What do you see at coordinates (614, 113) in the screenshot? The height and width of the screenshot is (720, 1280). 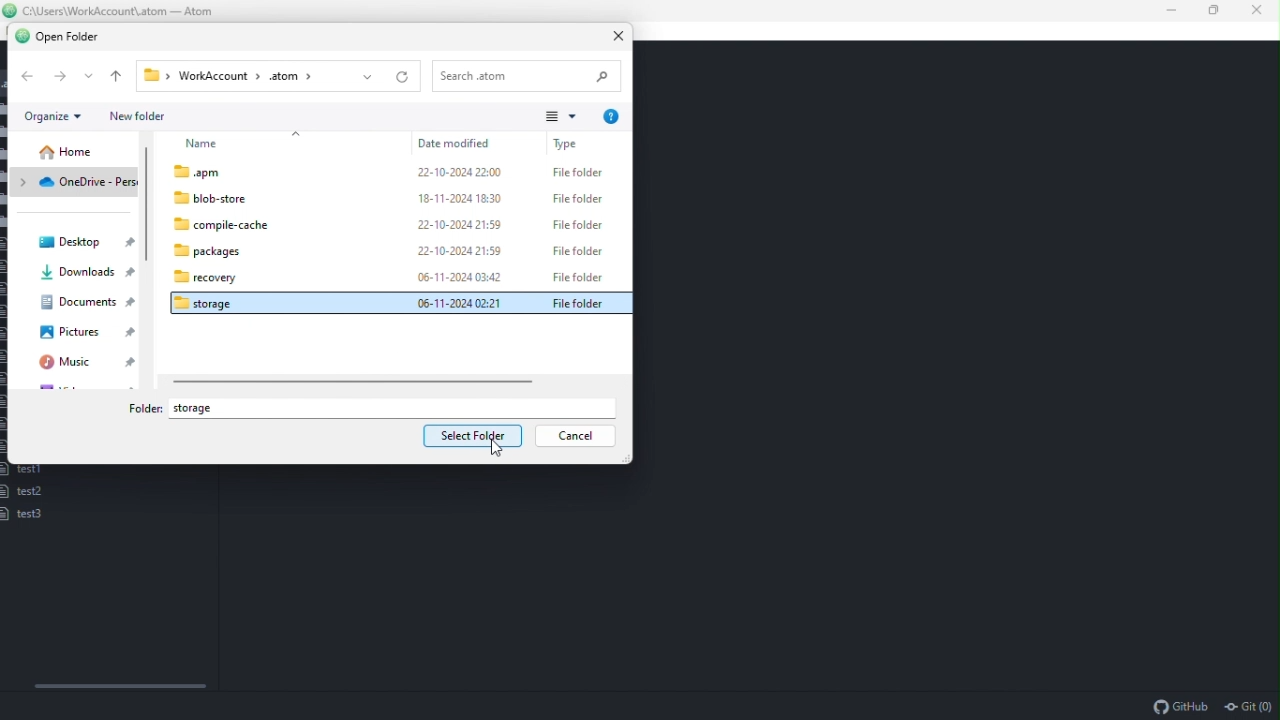 I see `Help` at bounding box center [614, 113].